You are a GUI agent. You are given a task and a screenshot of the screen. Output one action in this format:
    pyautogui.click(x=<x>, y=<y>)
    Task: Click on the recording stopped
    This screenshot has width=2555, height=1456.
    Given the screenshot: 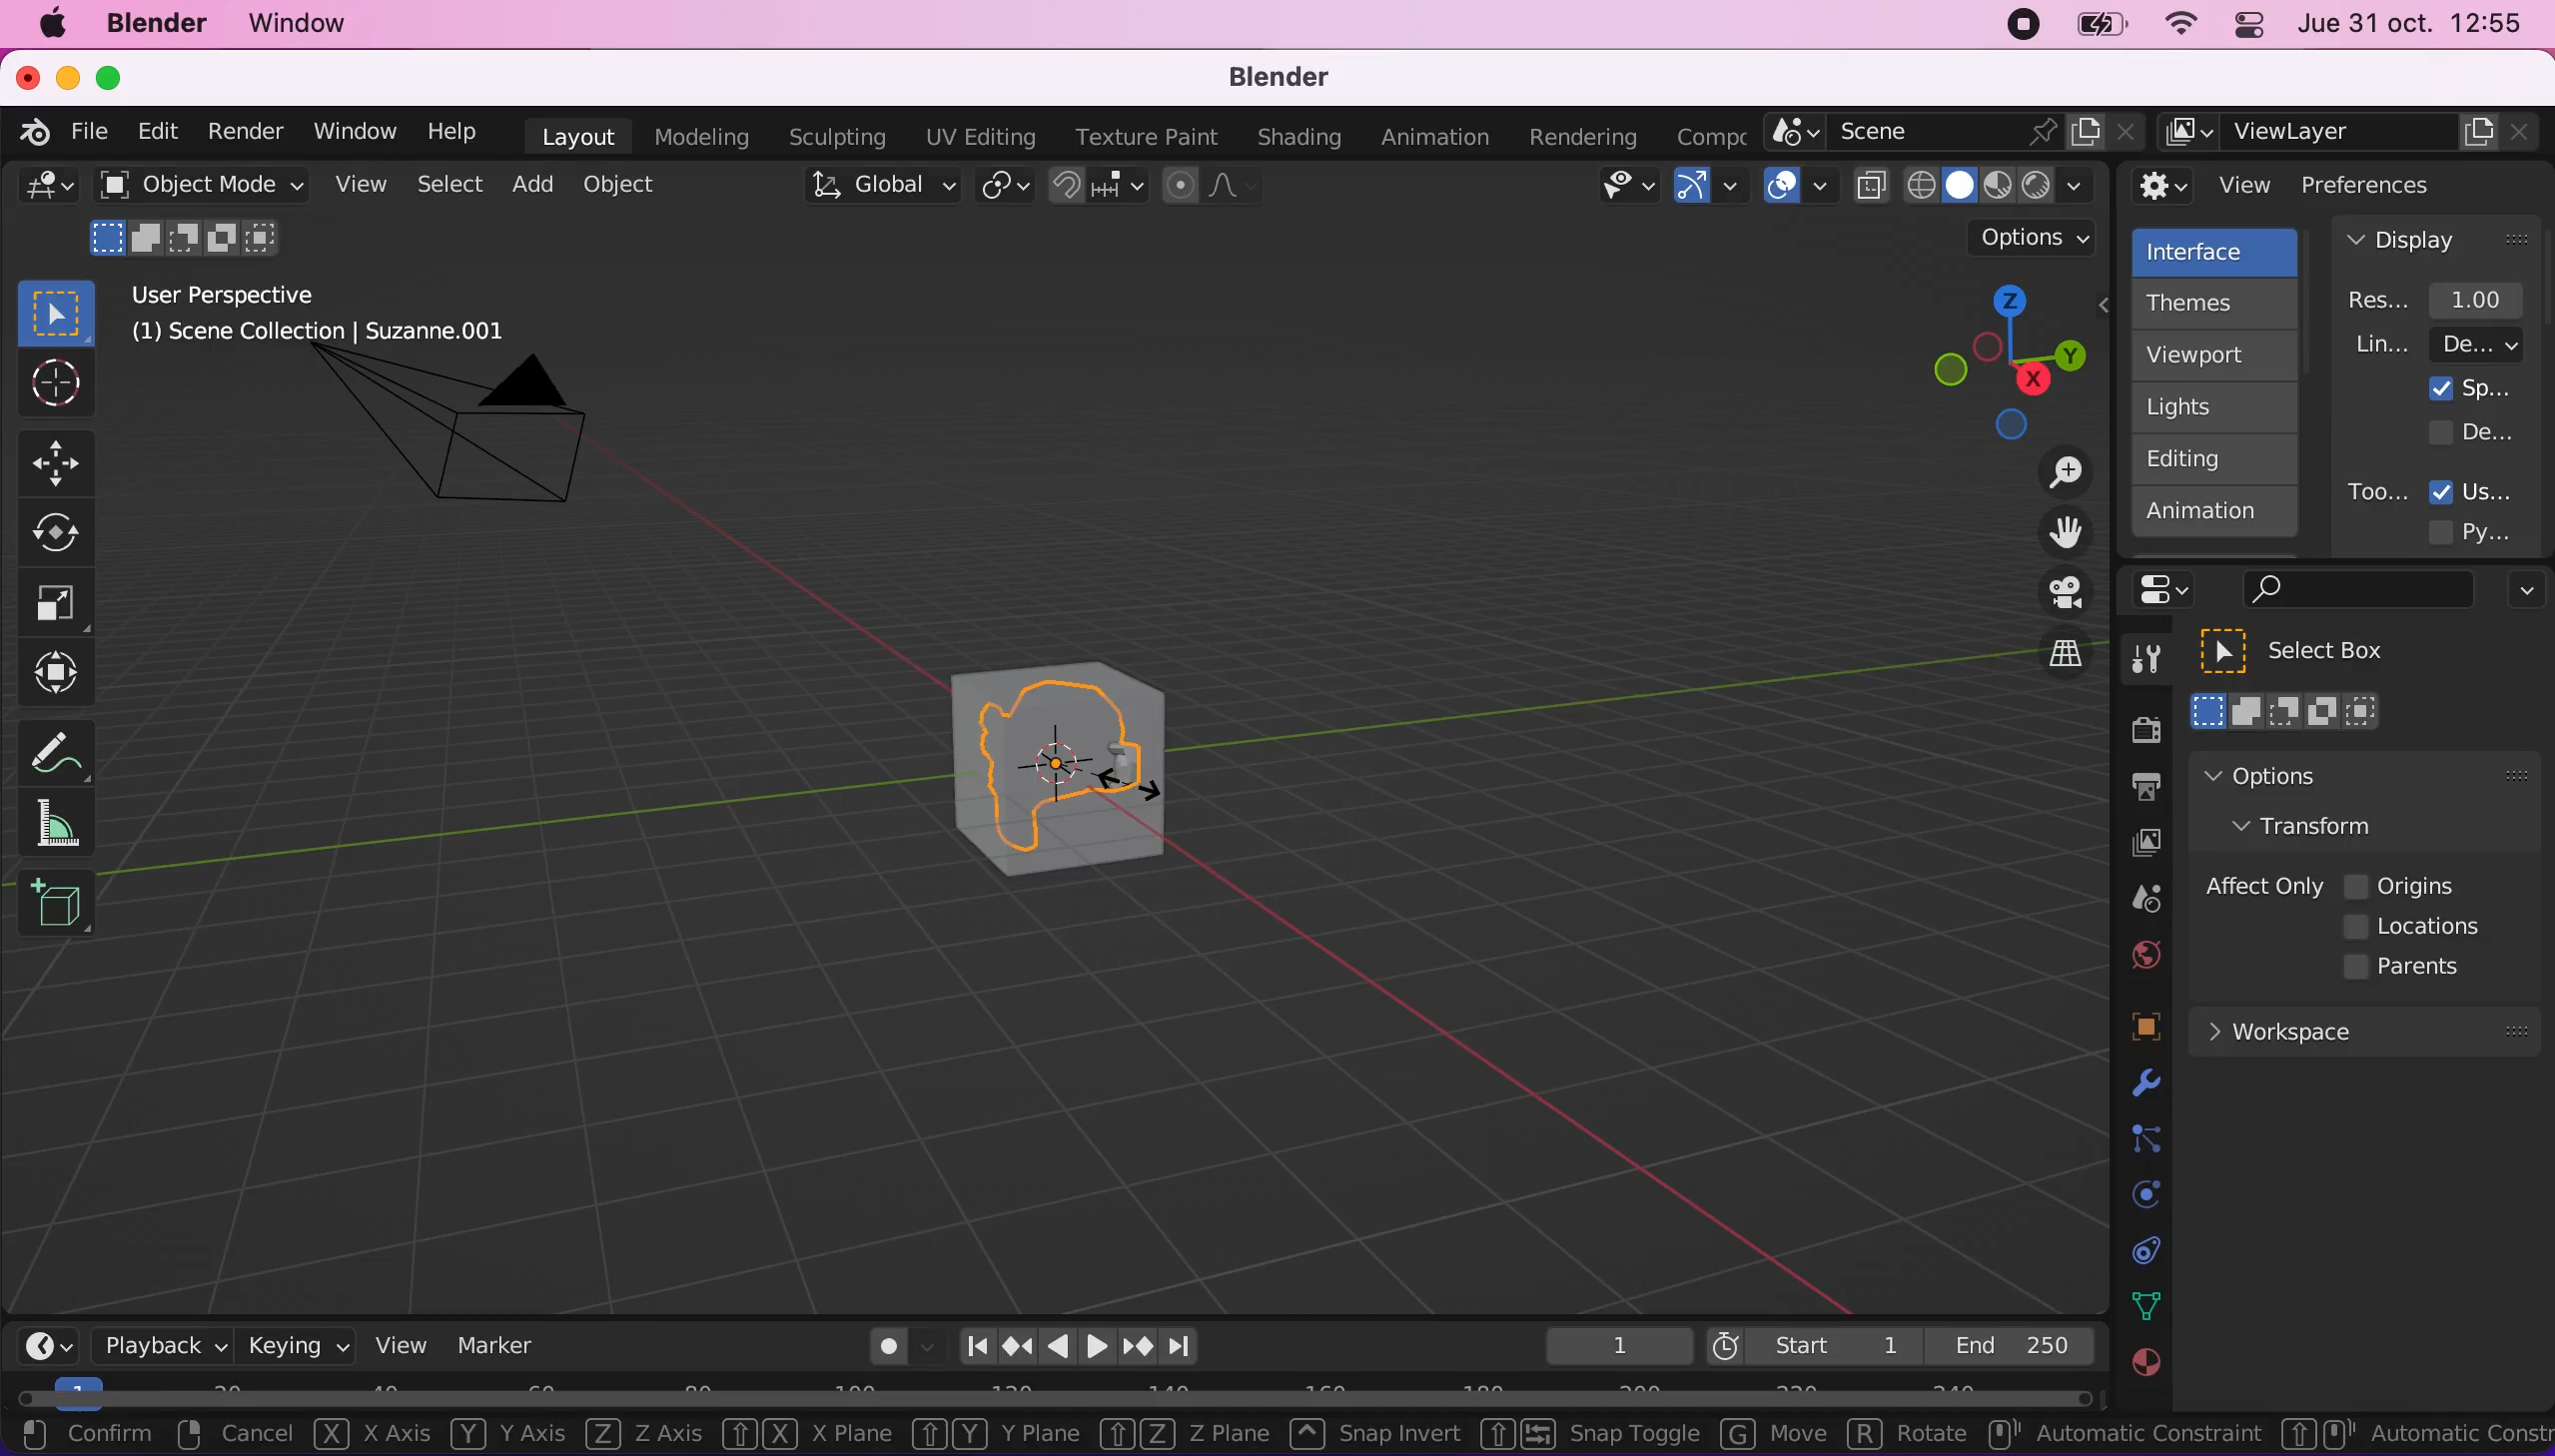 What is the action you would take?
    pyautogui.click(x=2015, y=28)
    